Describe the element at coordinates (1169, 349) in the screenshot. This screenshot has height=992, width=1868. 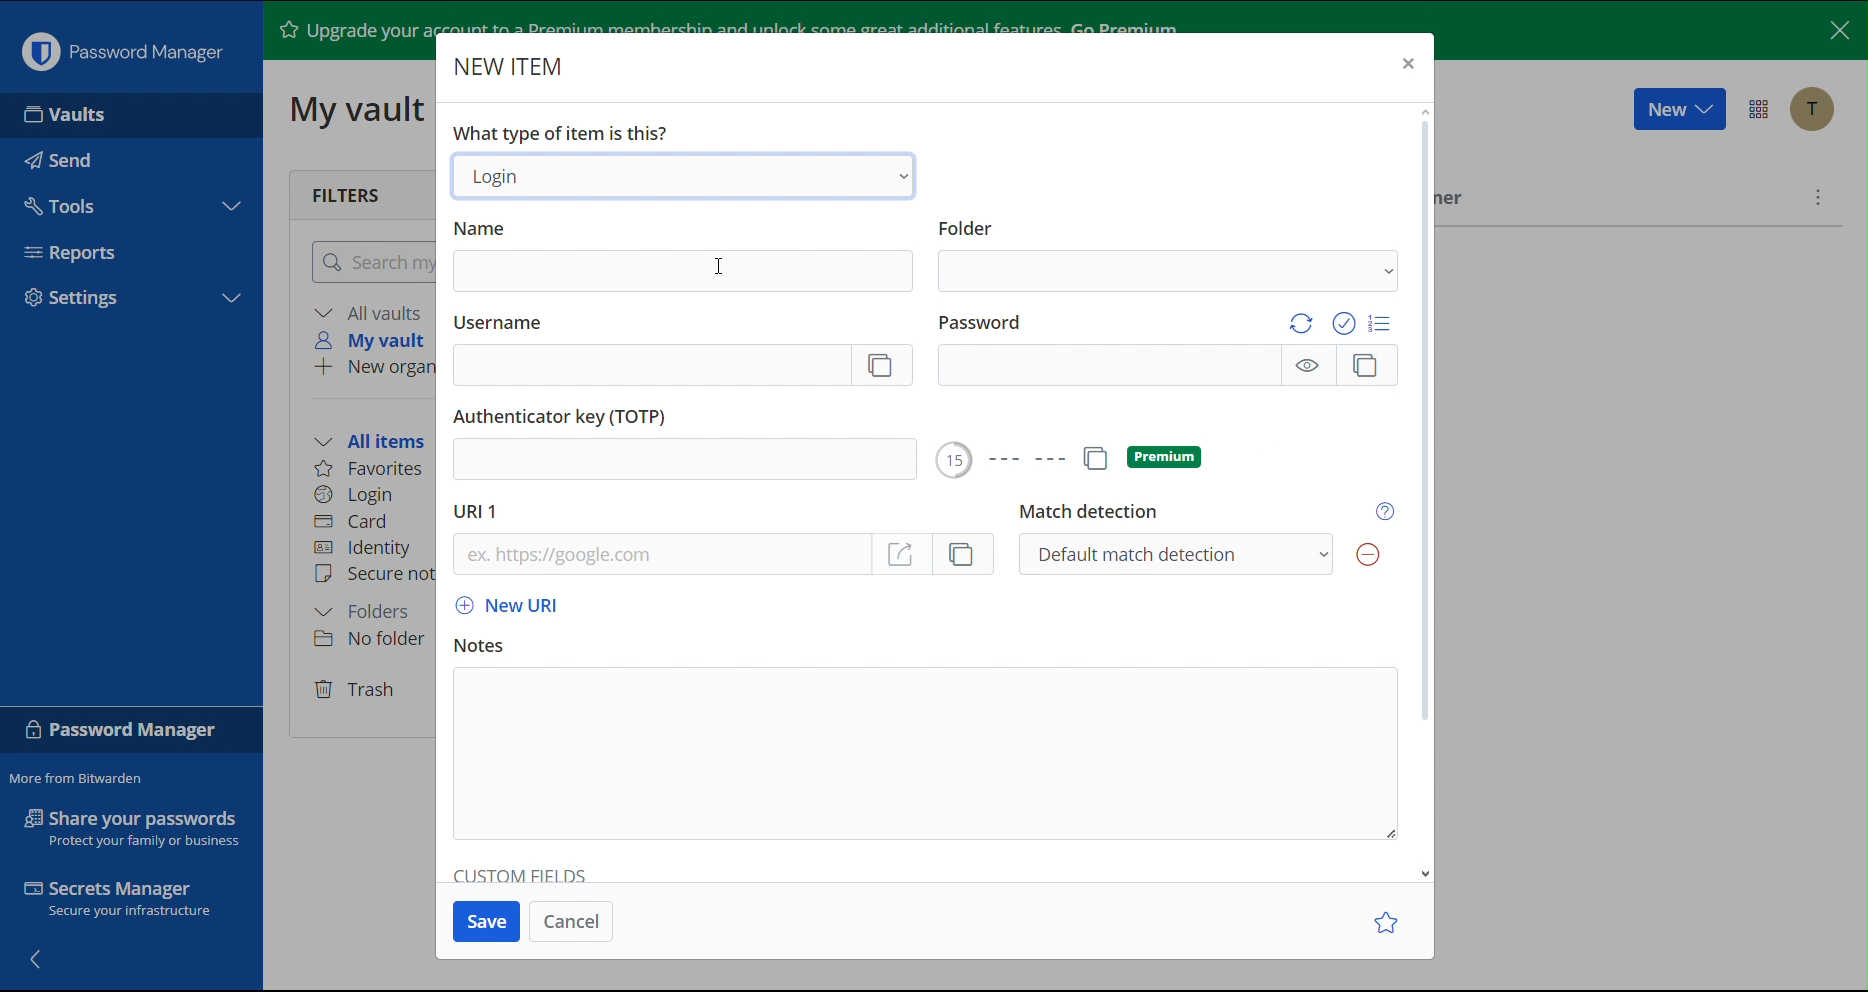
I see `Password` at that location.